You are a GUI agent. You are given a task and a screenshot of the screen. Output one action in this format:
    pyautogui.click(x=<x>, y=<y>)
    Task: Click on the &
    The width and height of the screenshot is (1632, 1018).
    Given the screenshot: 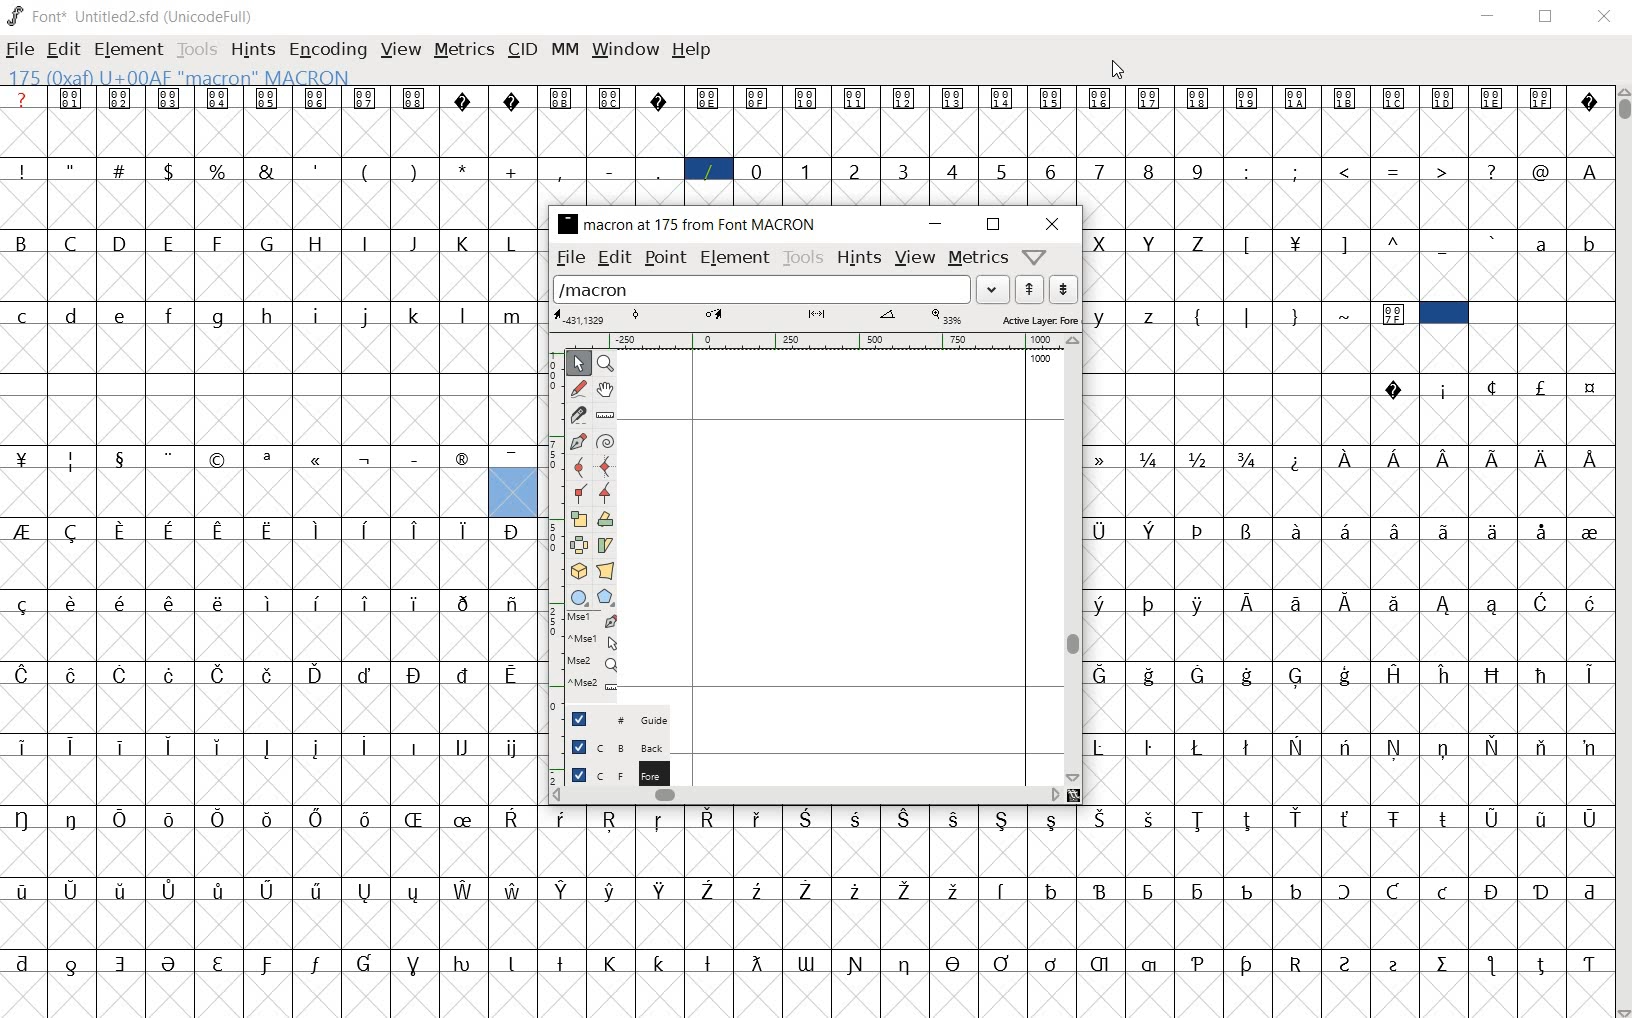 What is the action you would take?
    pyautogui.click(x=268, y=171)
    